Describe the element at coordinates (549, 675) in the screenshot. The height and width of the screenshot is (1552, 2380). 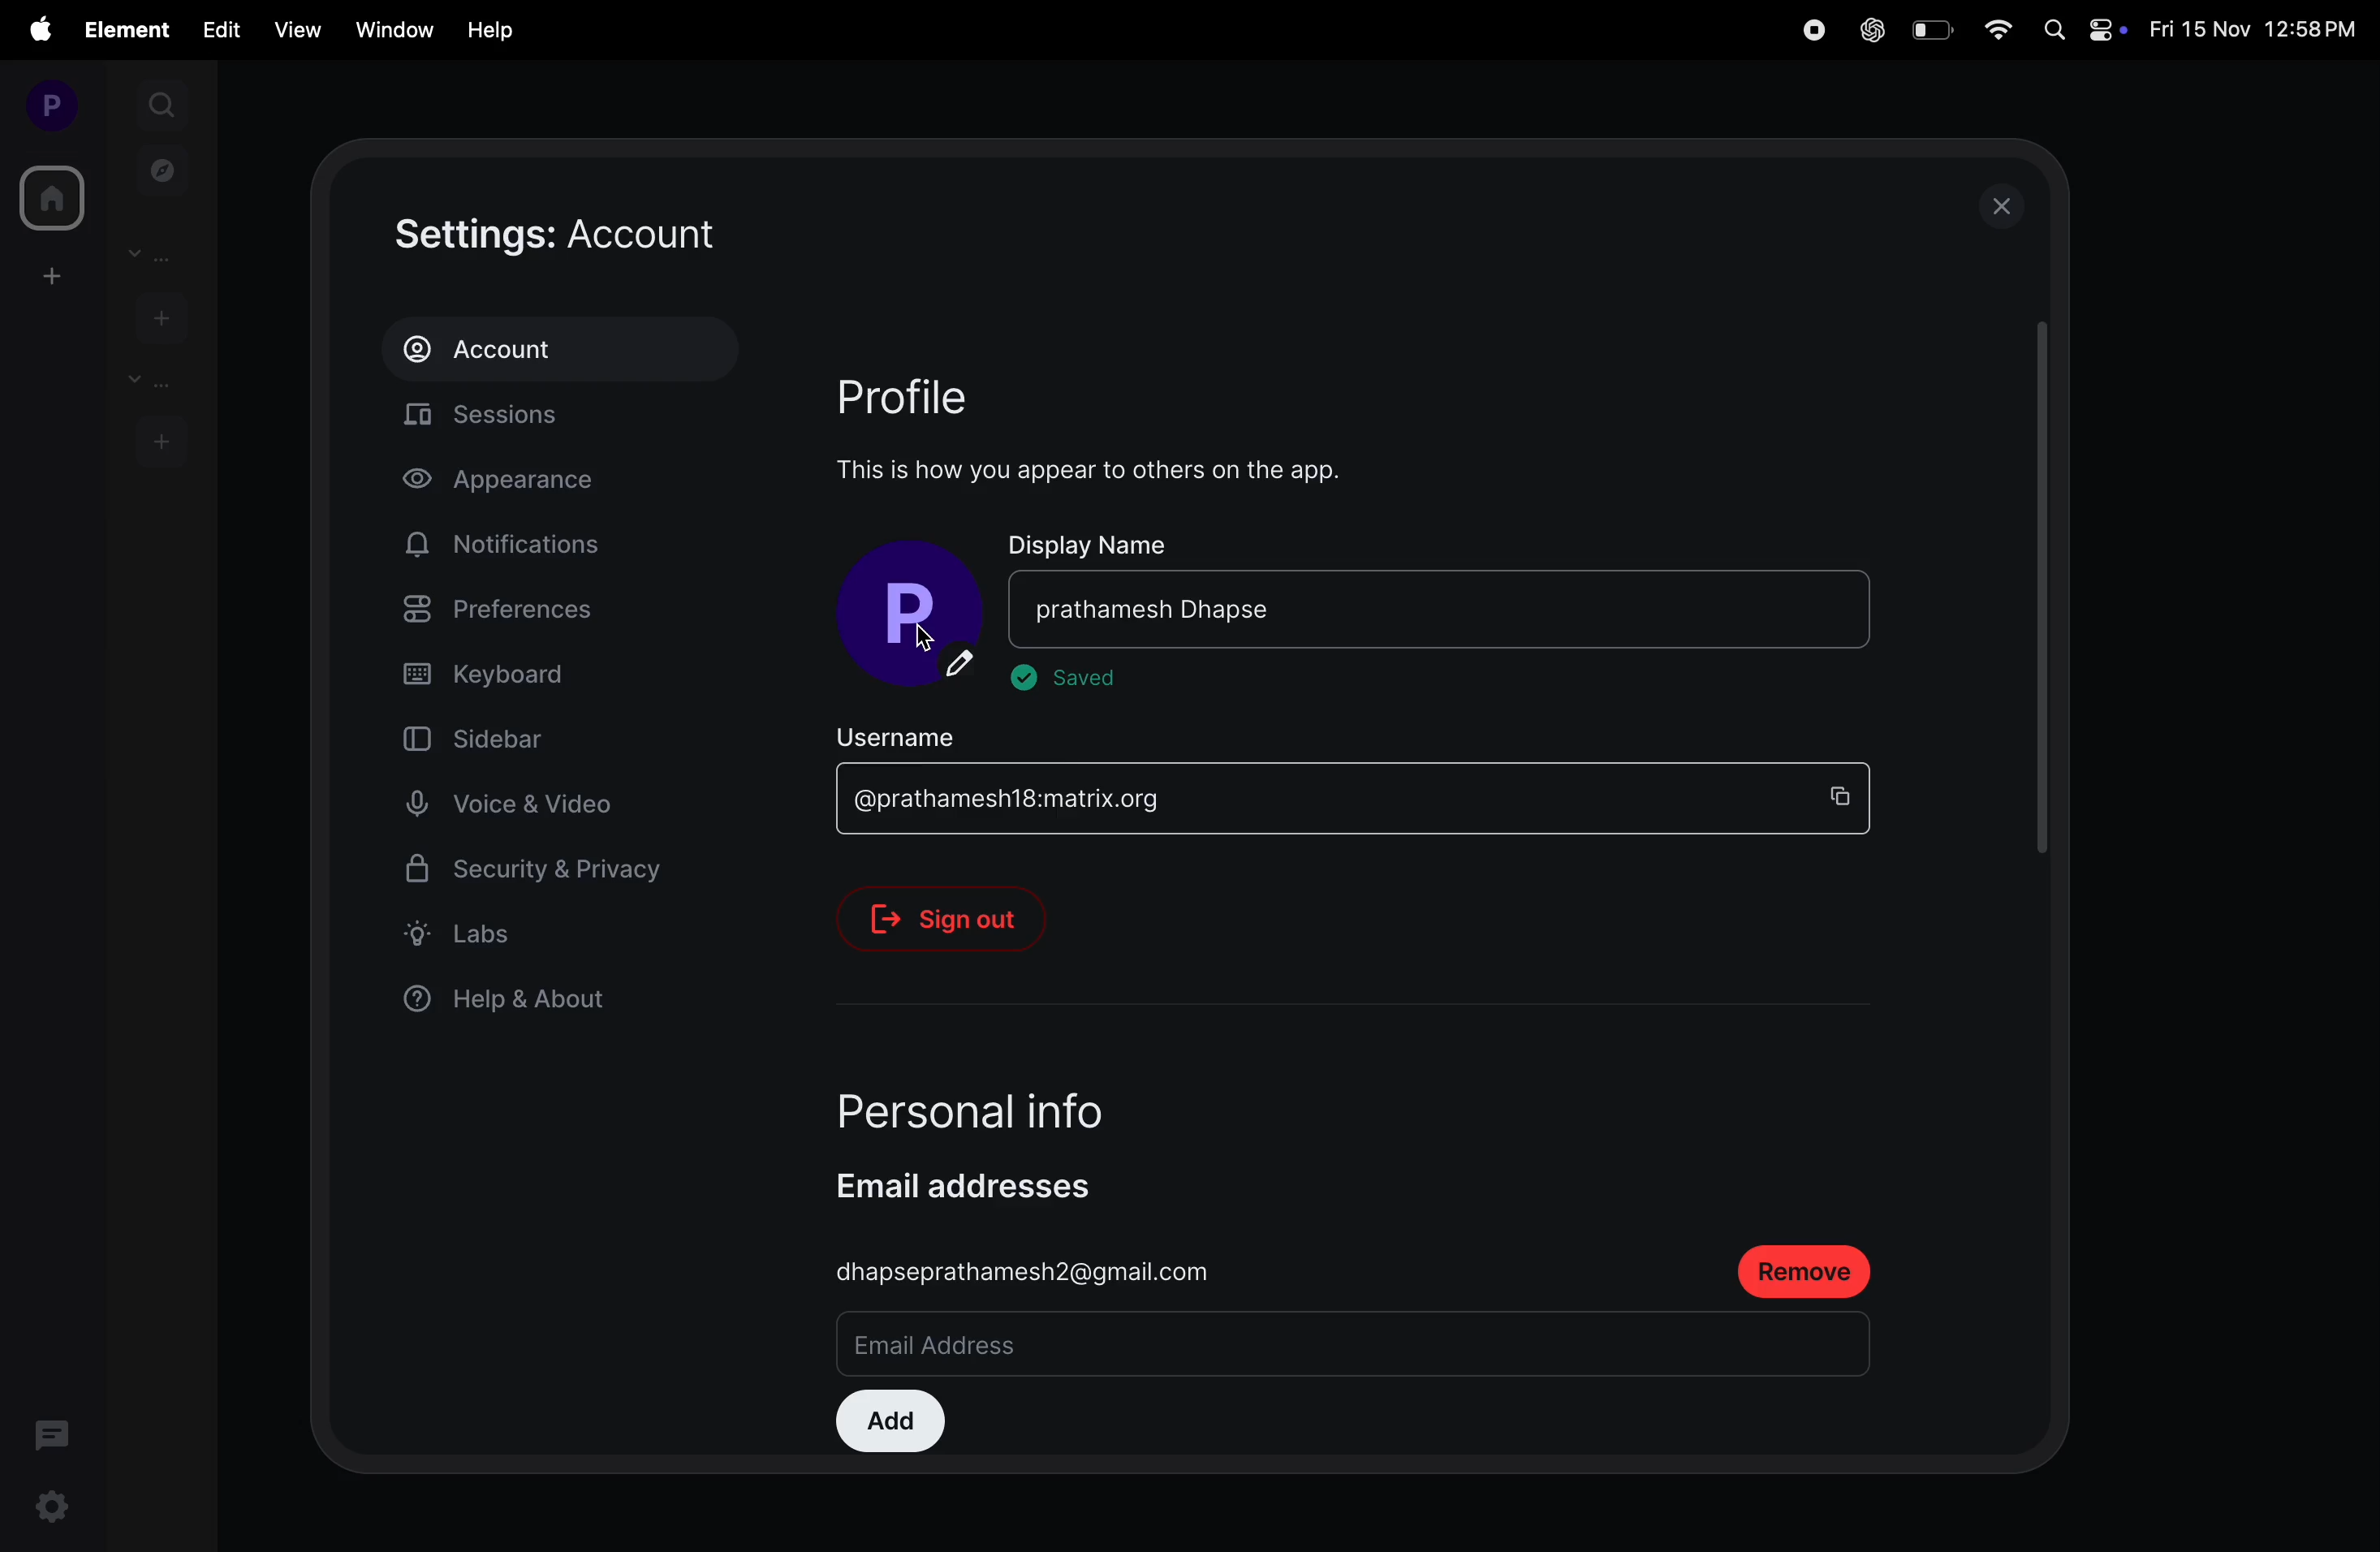
I see `keyboard` at that location.